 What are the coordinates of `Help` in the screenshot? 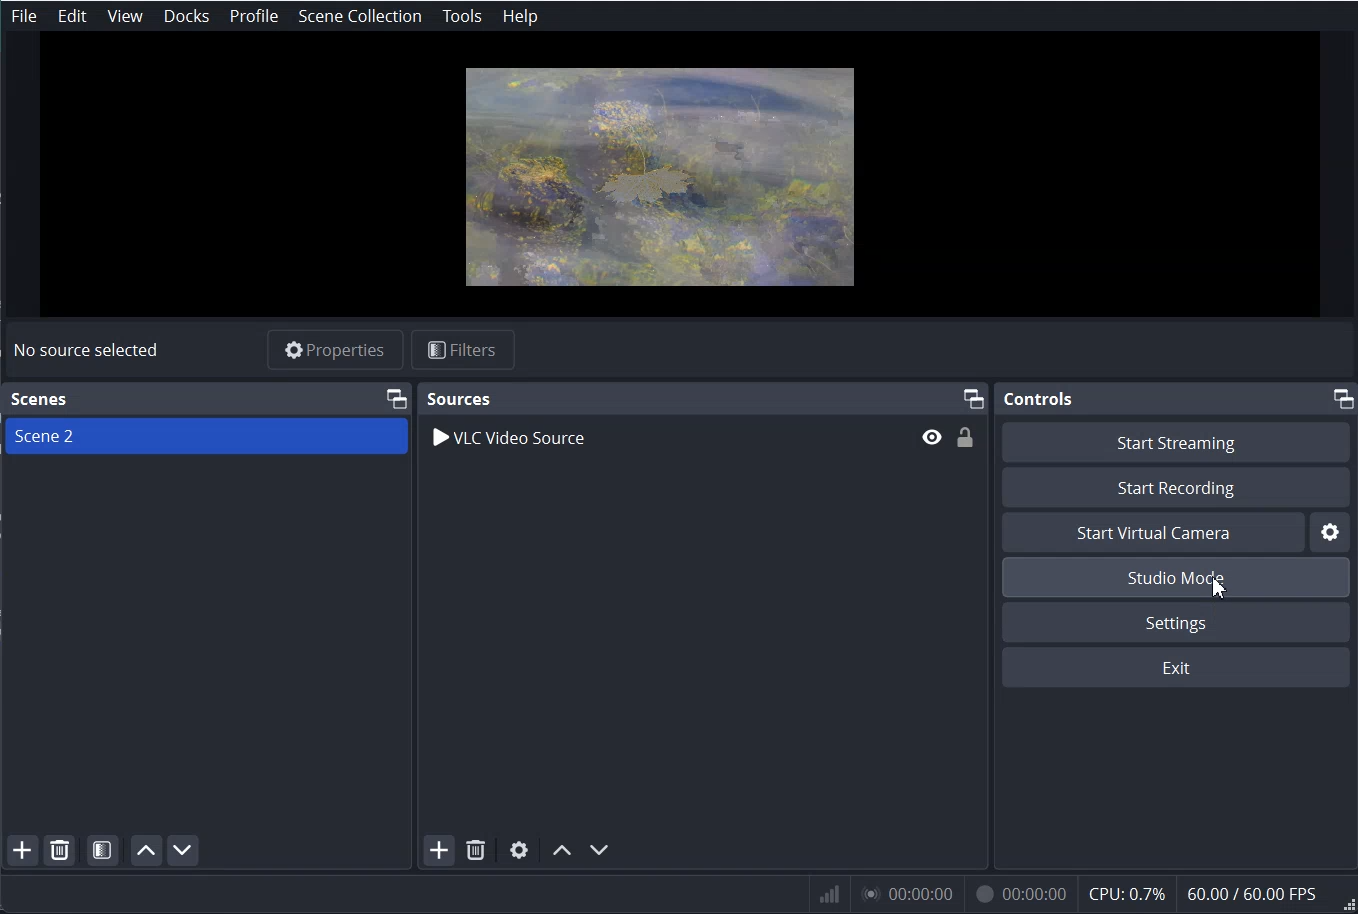 It's located at (519, 16).